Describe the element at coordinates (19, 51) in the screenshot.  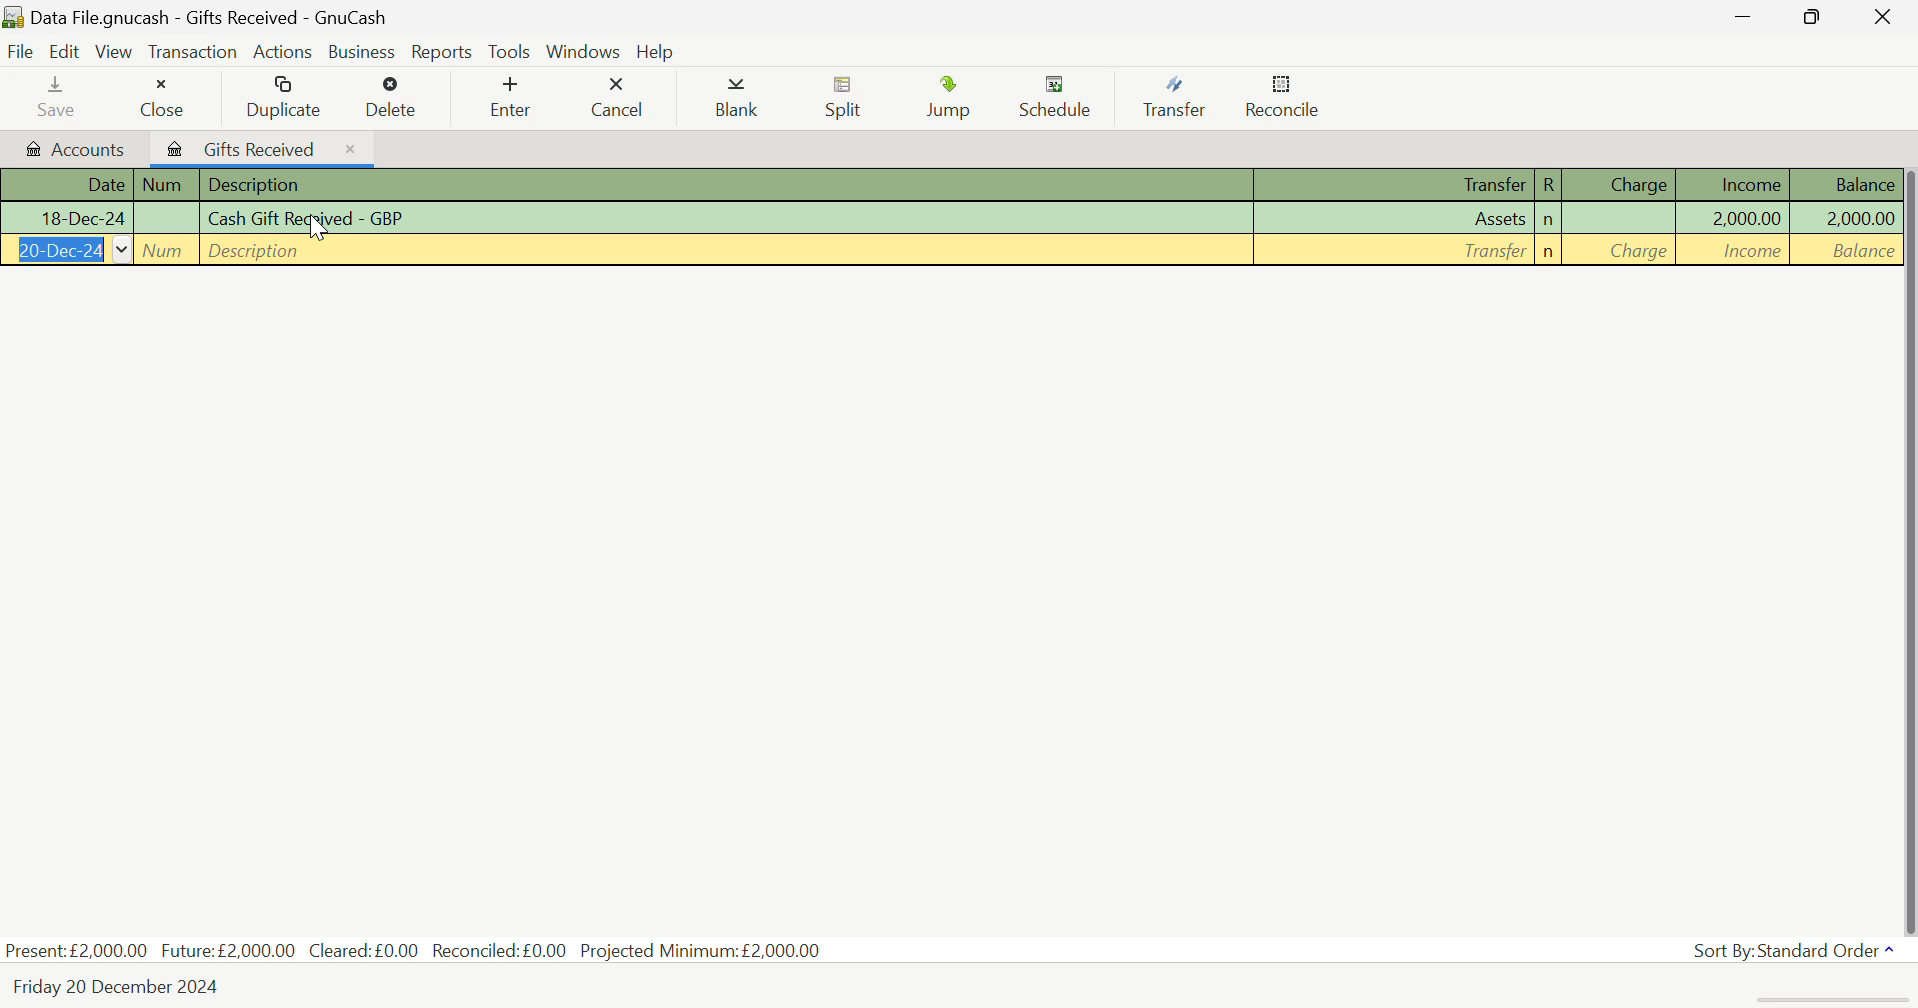
I see `File` at that location.